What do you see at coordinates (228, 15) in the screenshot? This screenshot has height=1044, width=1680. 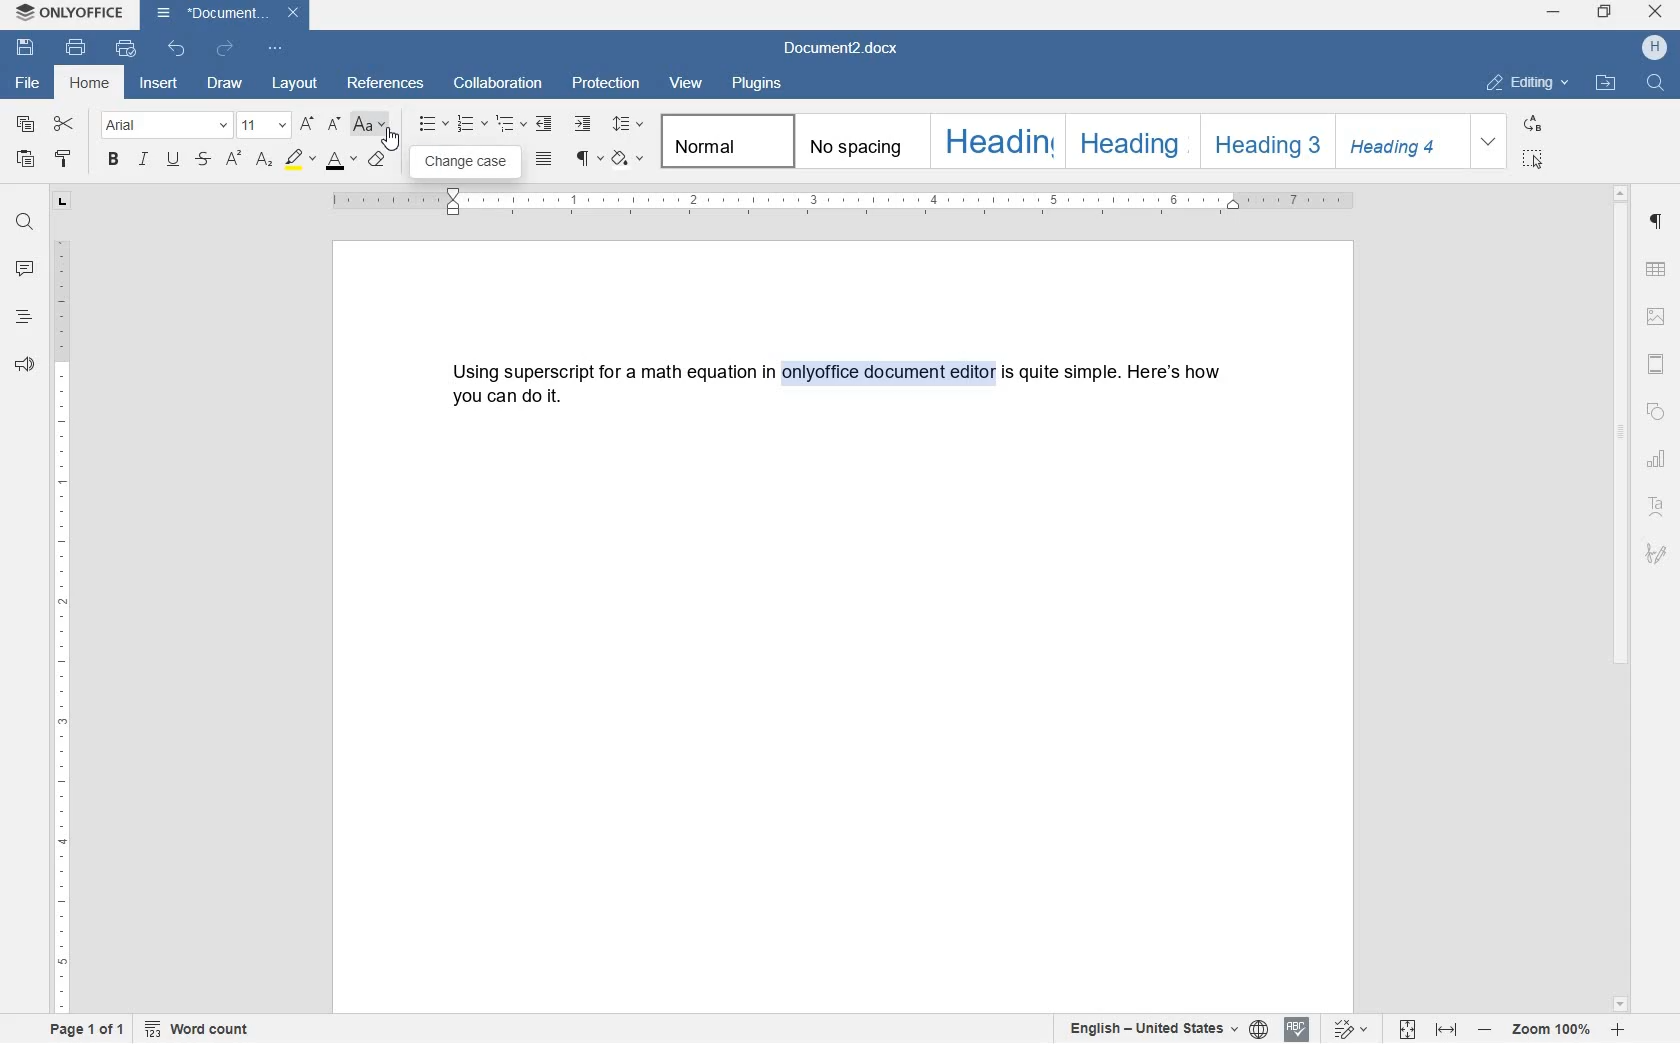 I see `Document2.docx` at bounding box center [228, 15].